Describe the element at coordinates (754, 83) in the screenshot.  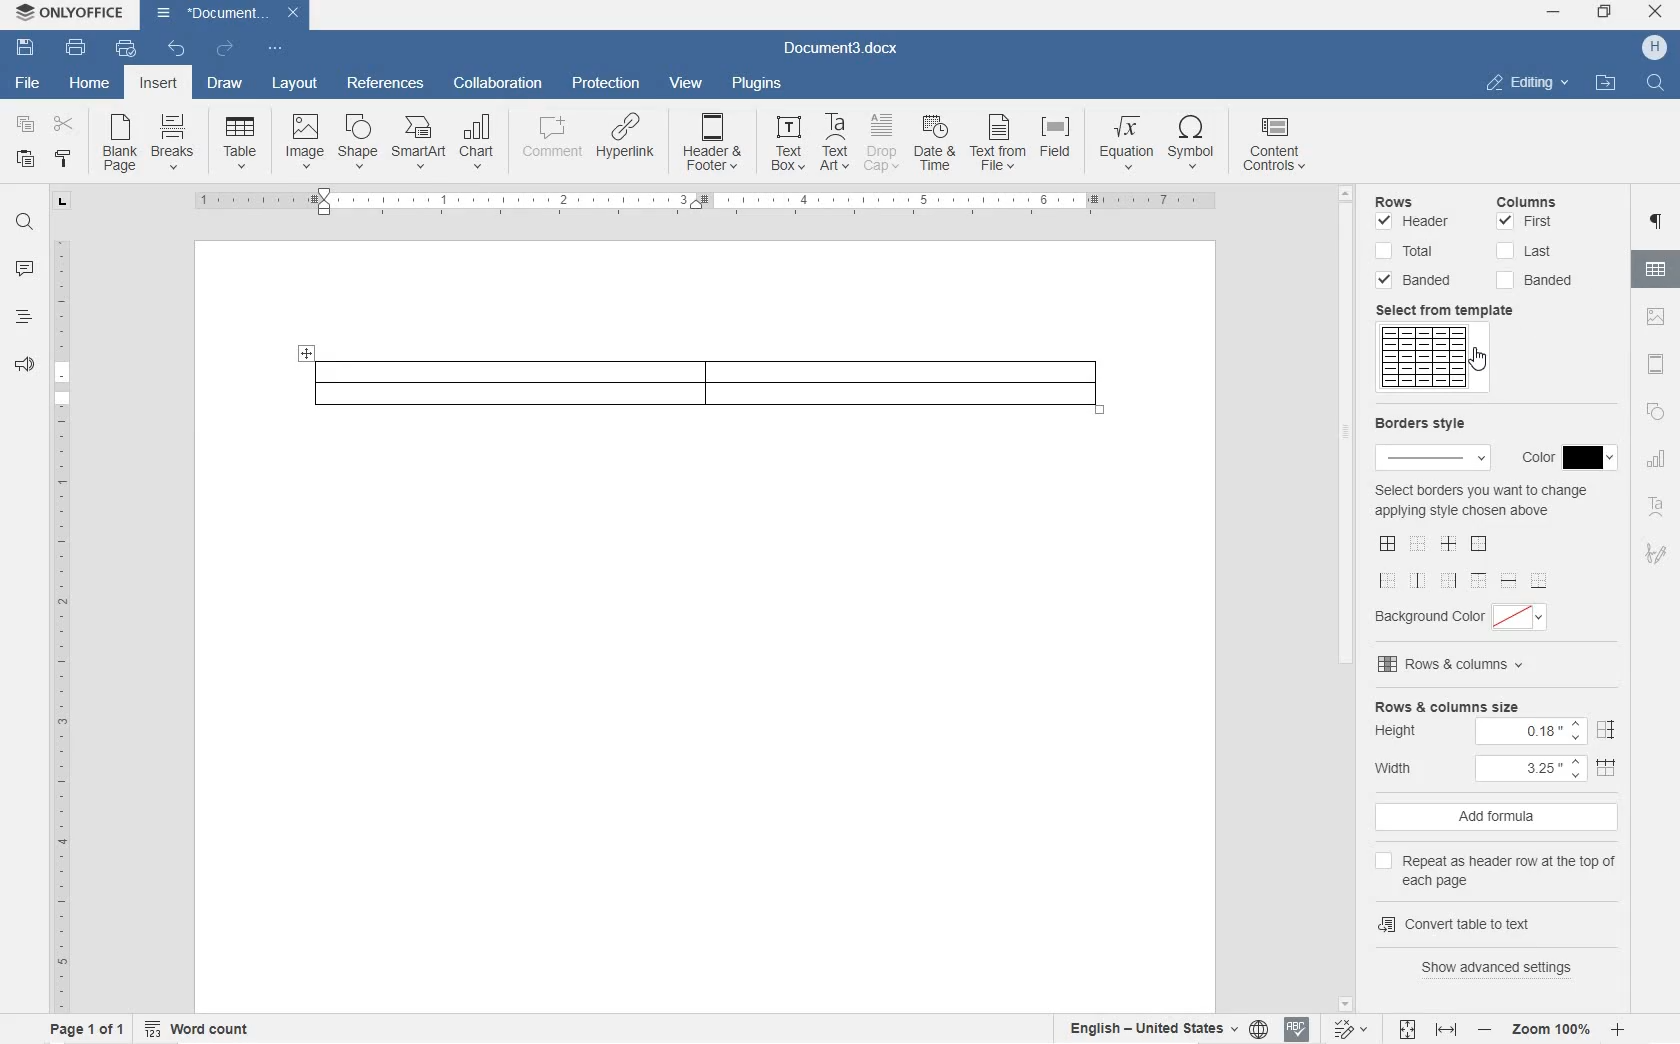
I see `PLUGINS` at that location.